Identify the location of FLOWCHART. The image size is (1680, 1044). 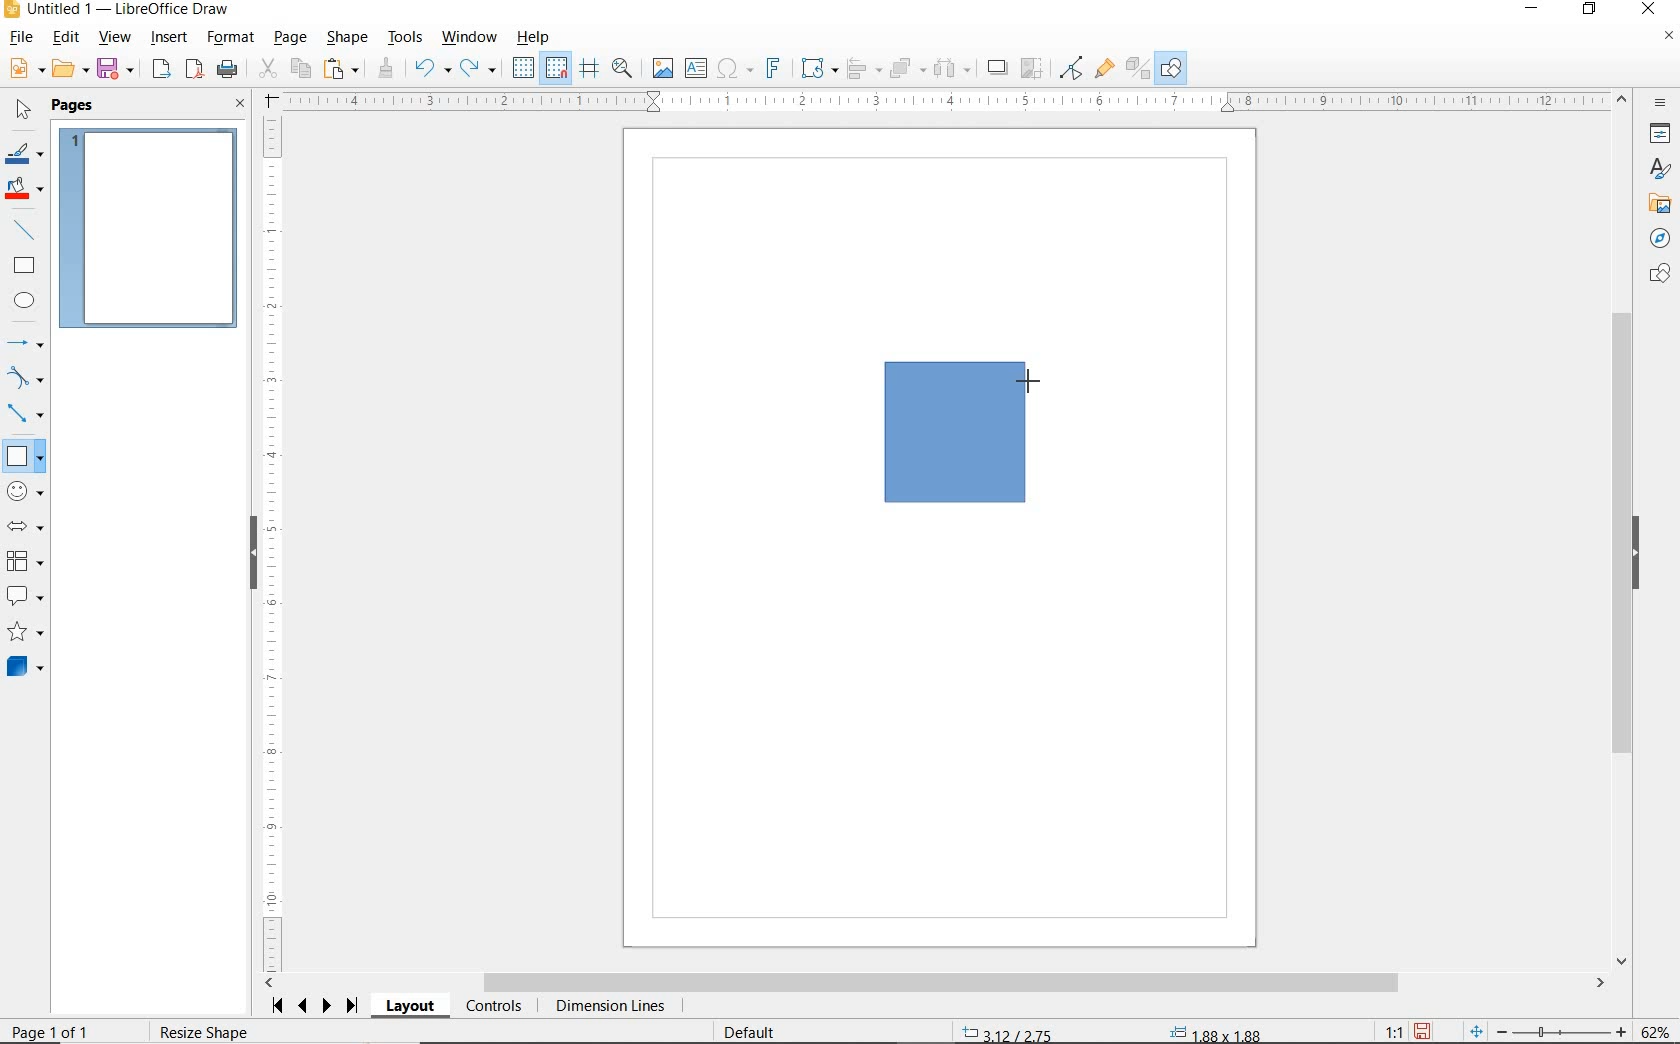
(29, 561).